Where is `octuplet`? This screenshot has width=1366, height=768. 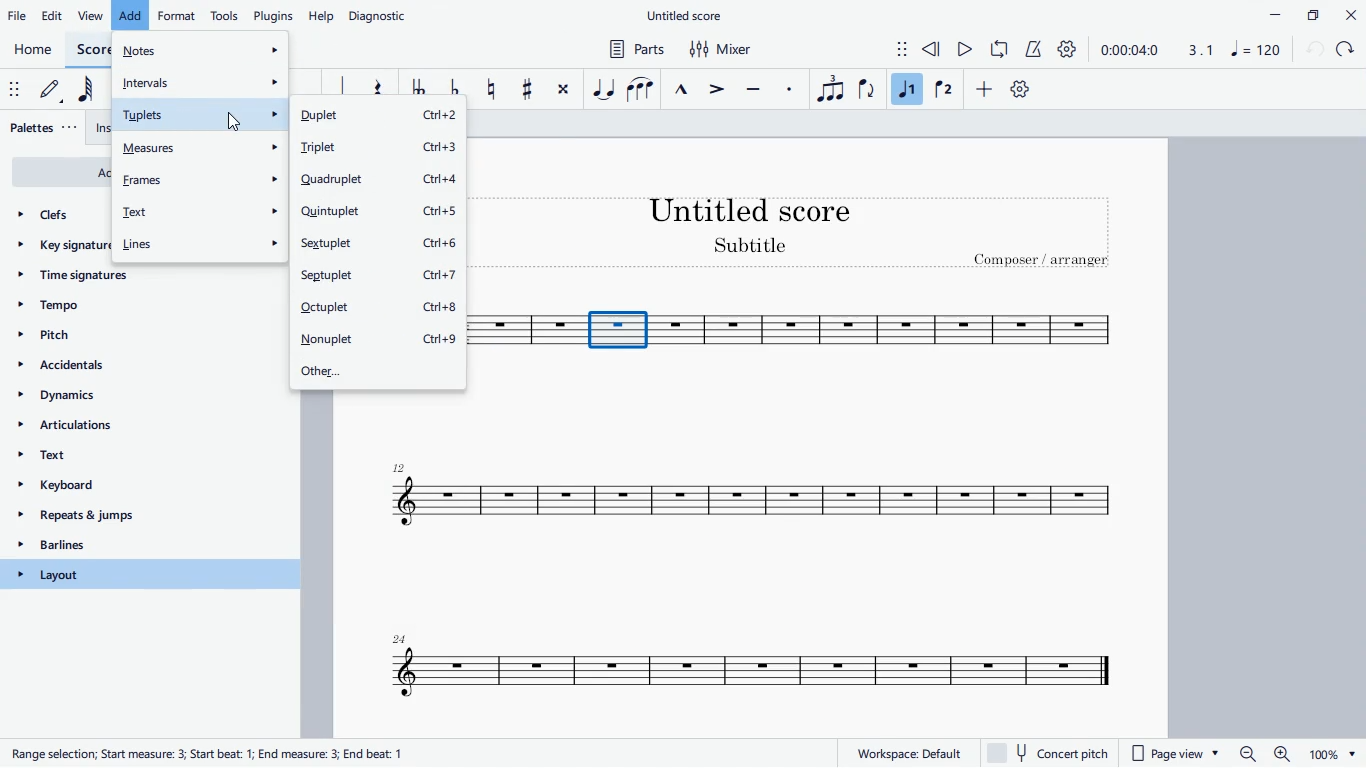 octuplet is located at coordinates (379, 310).